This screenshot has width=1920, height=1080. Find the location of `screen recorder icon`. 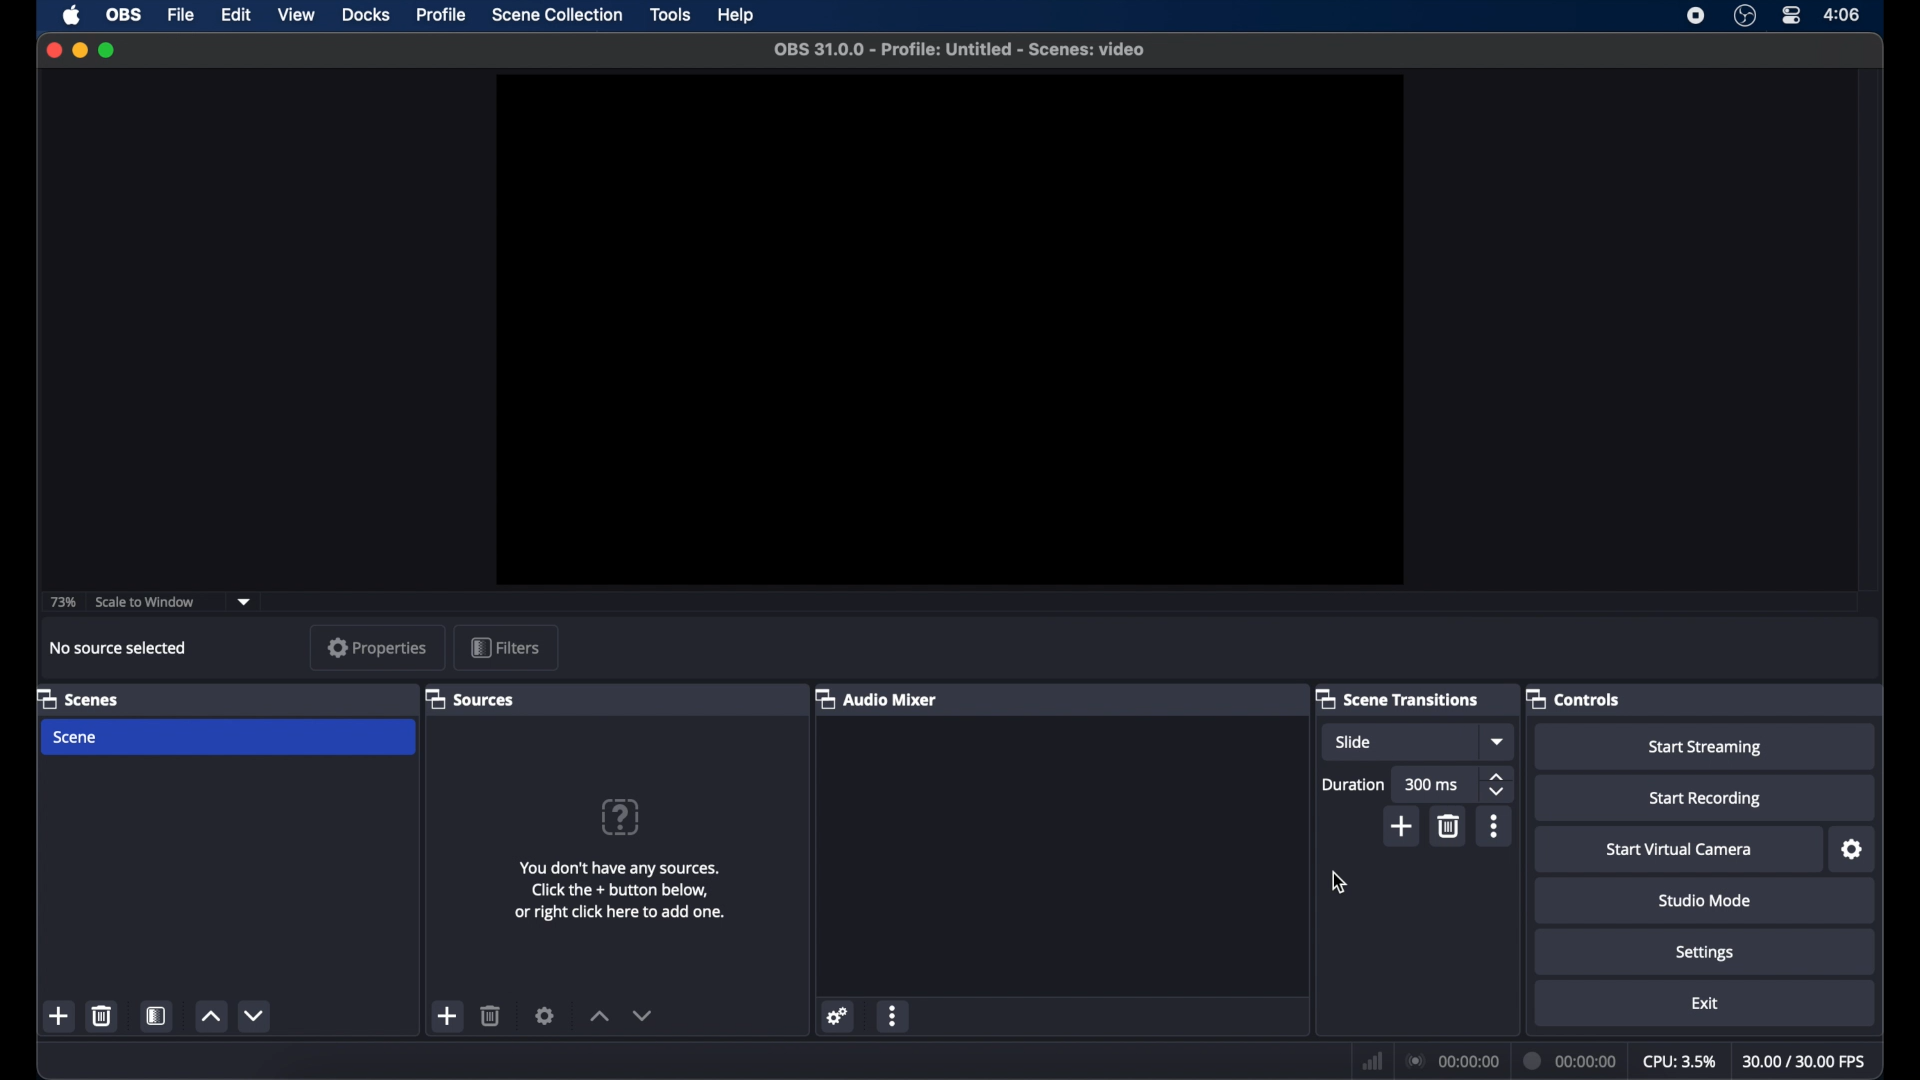

screen recorder icon is located at coordinates (1694, 15).